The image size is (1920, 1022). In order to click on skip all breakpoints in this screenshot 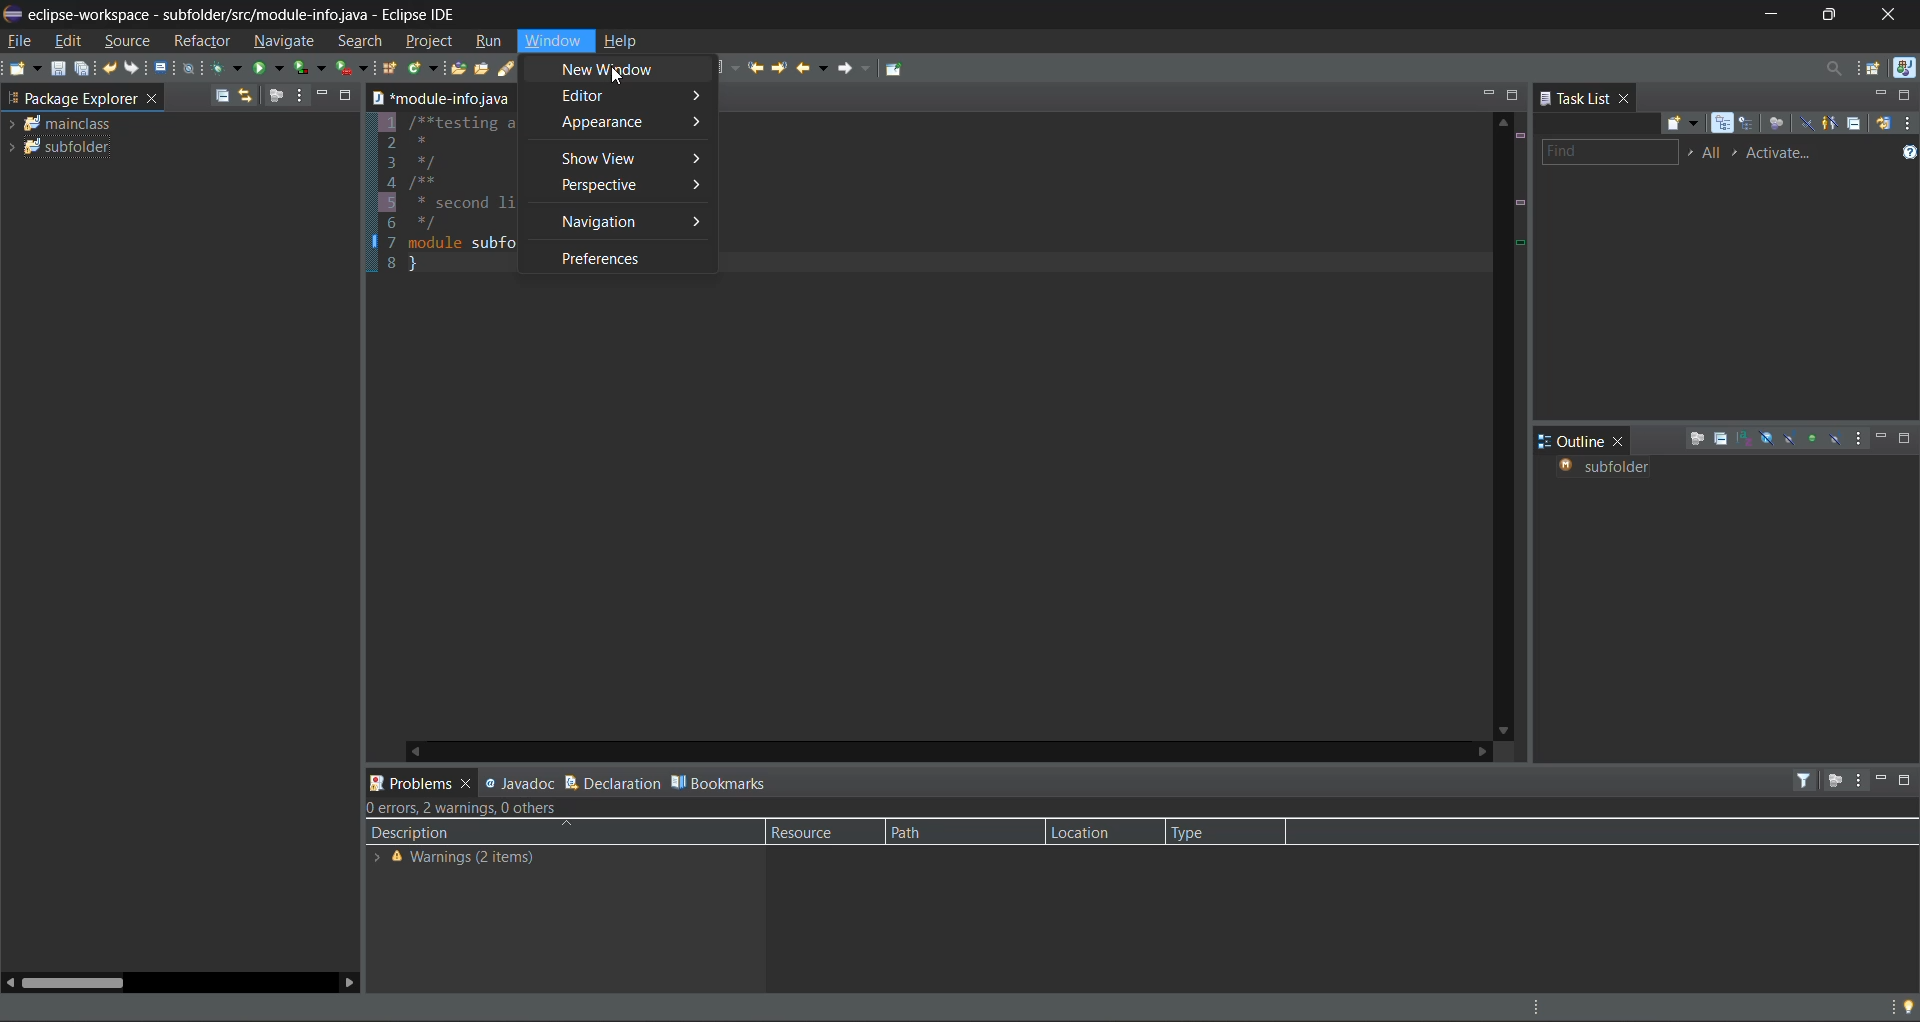, I will do `click(191, 66)`.